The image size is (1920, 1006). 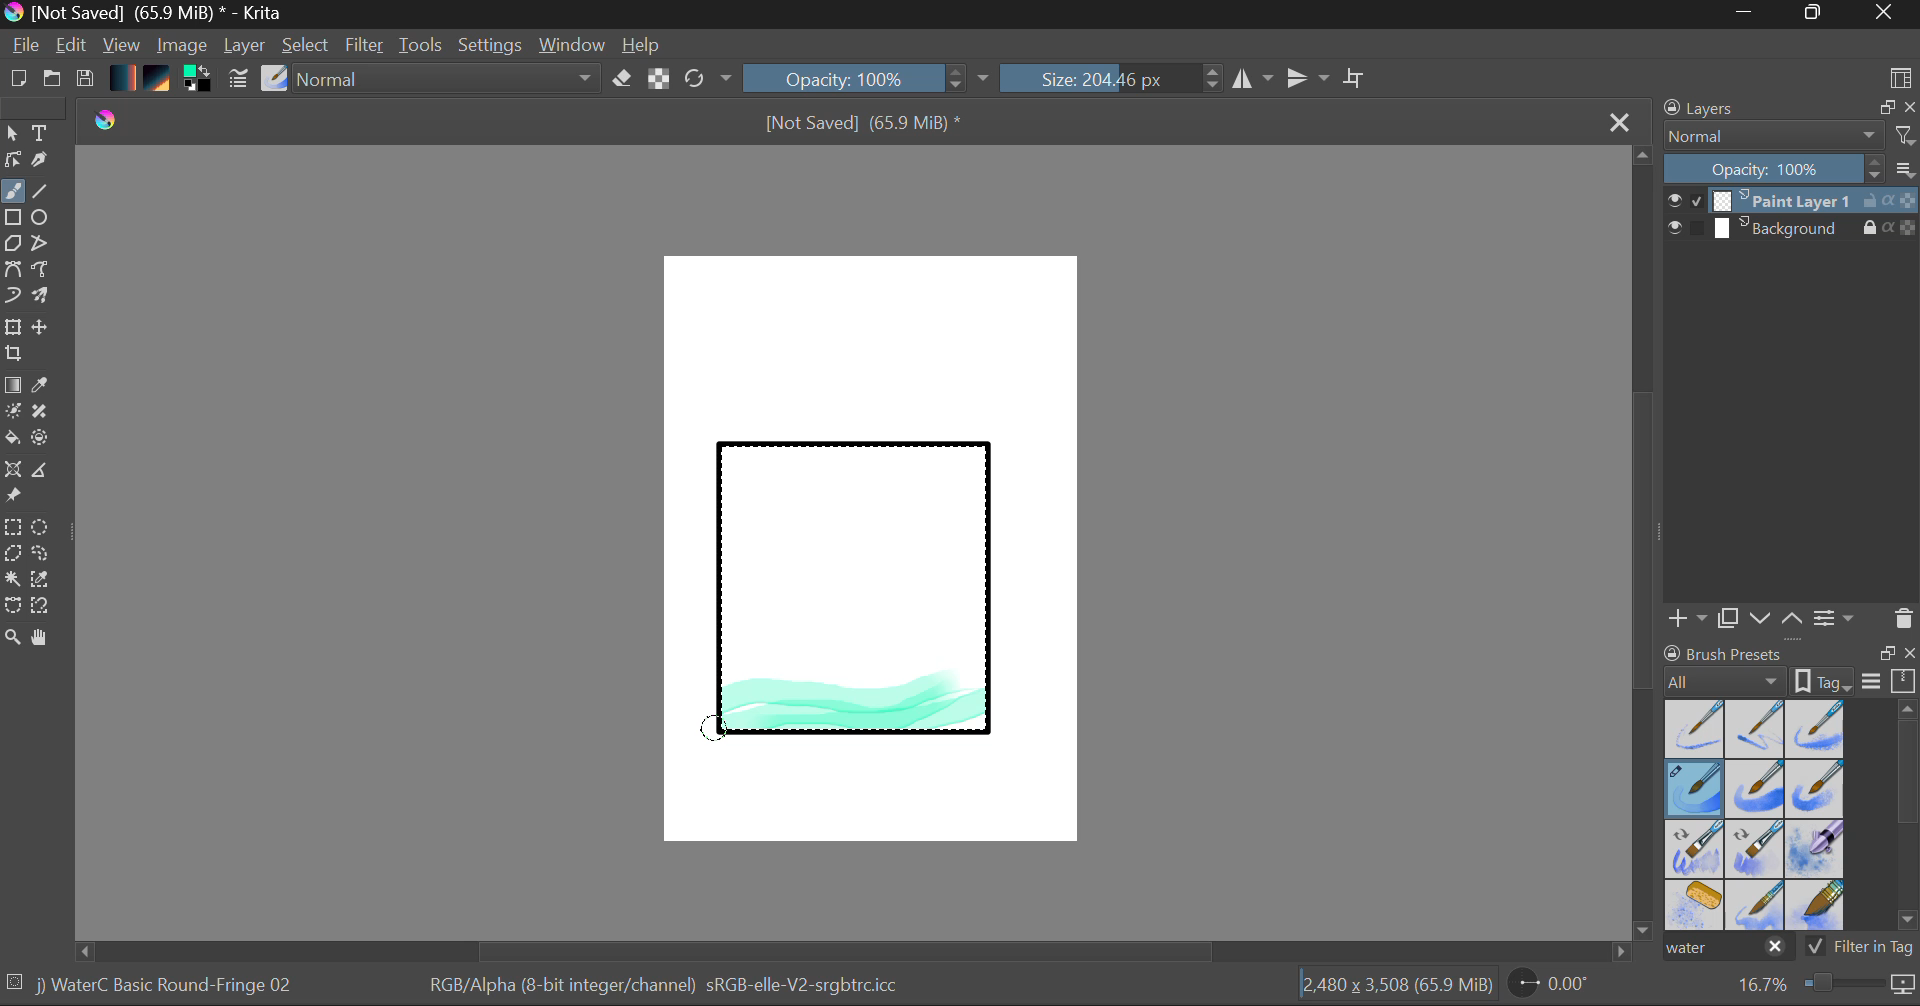 I want to click on Smart Assistant, so click(x=12, y=472).